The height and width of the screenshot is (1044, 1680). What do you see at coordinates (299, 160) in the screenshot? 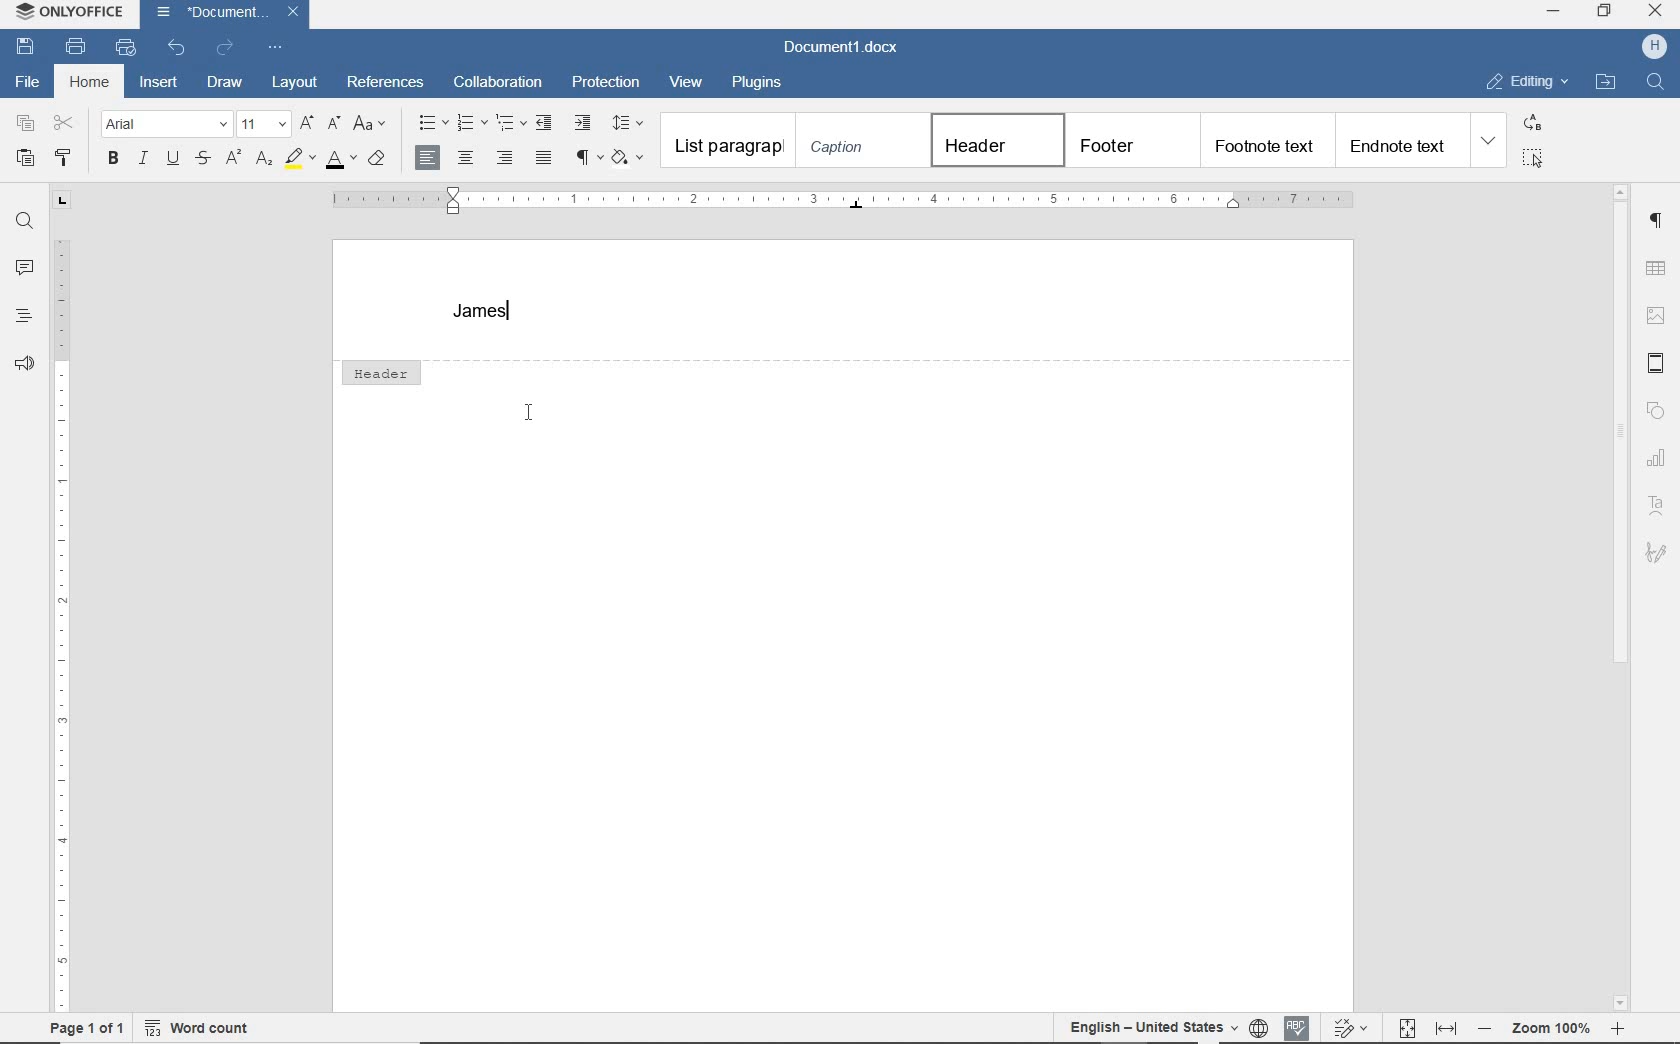
I see `highlight color` at bounding box center [299, 160].